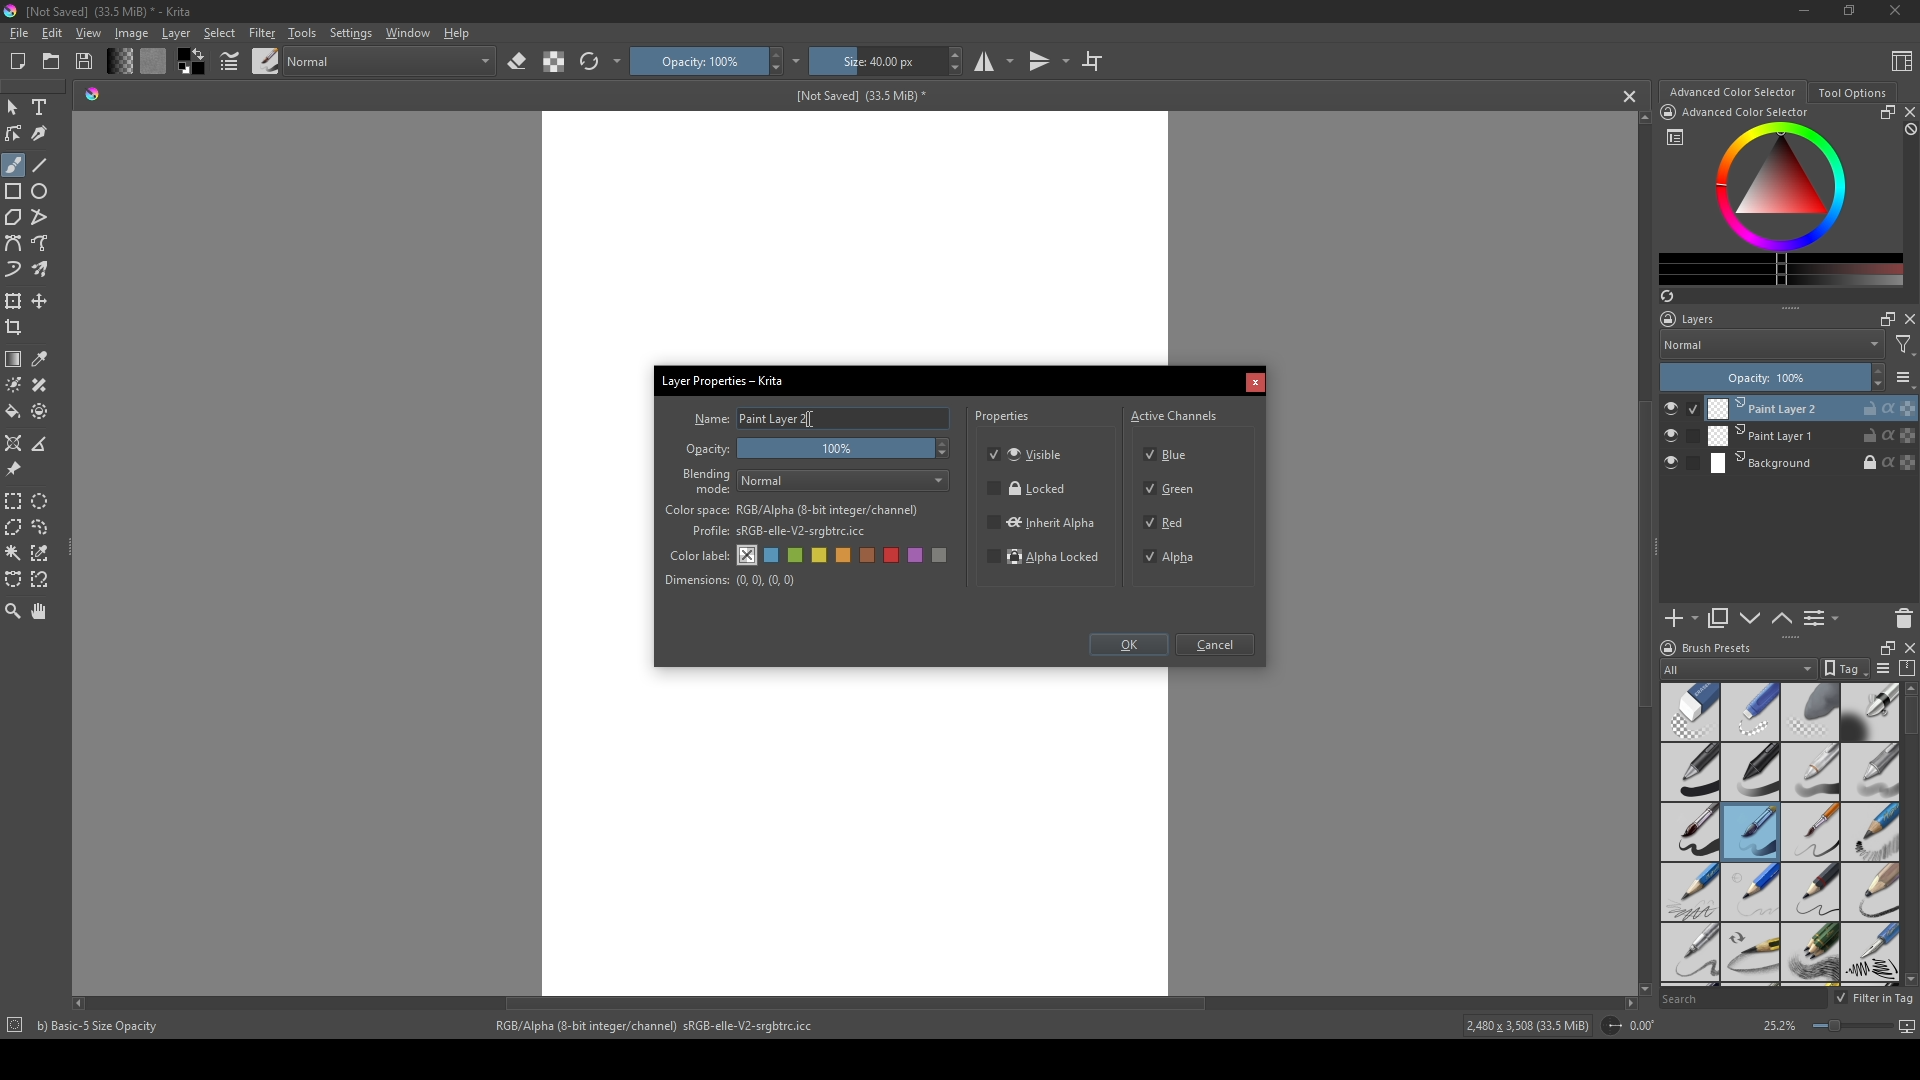 Image resolution: width=1920 pixels, height=1080 pixels. What do you see at coordinates (18, 327) in the screenshot?
I see `crop` at bounding box center [18, 327].